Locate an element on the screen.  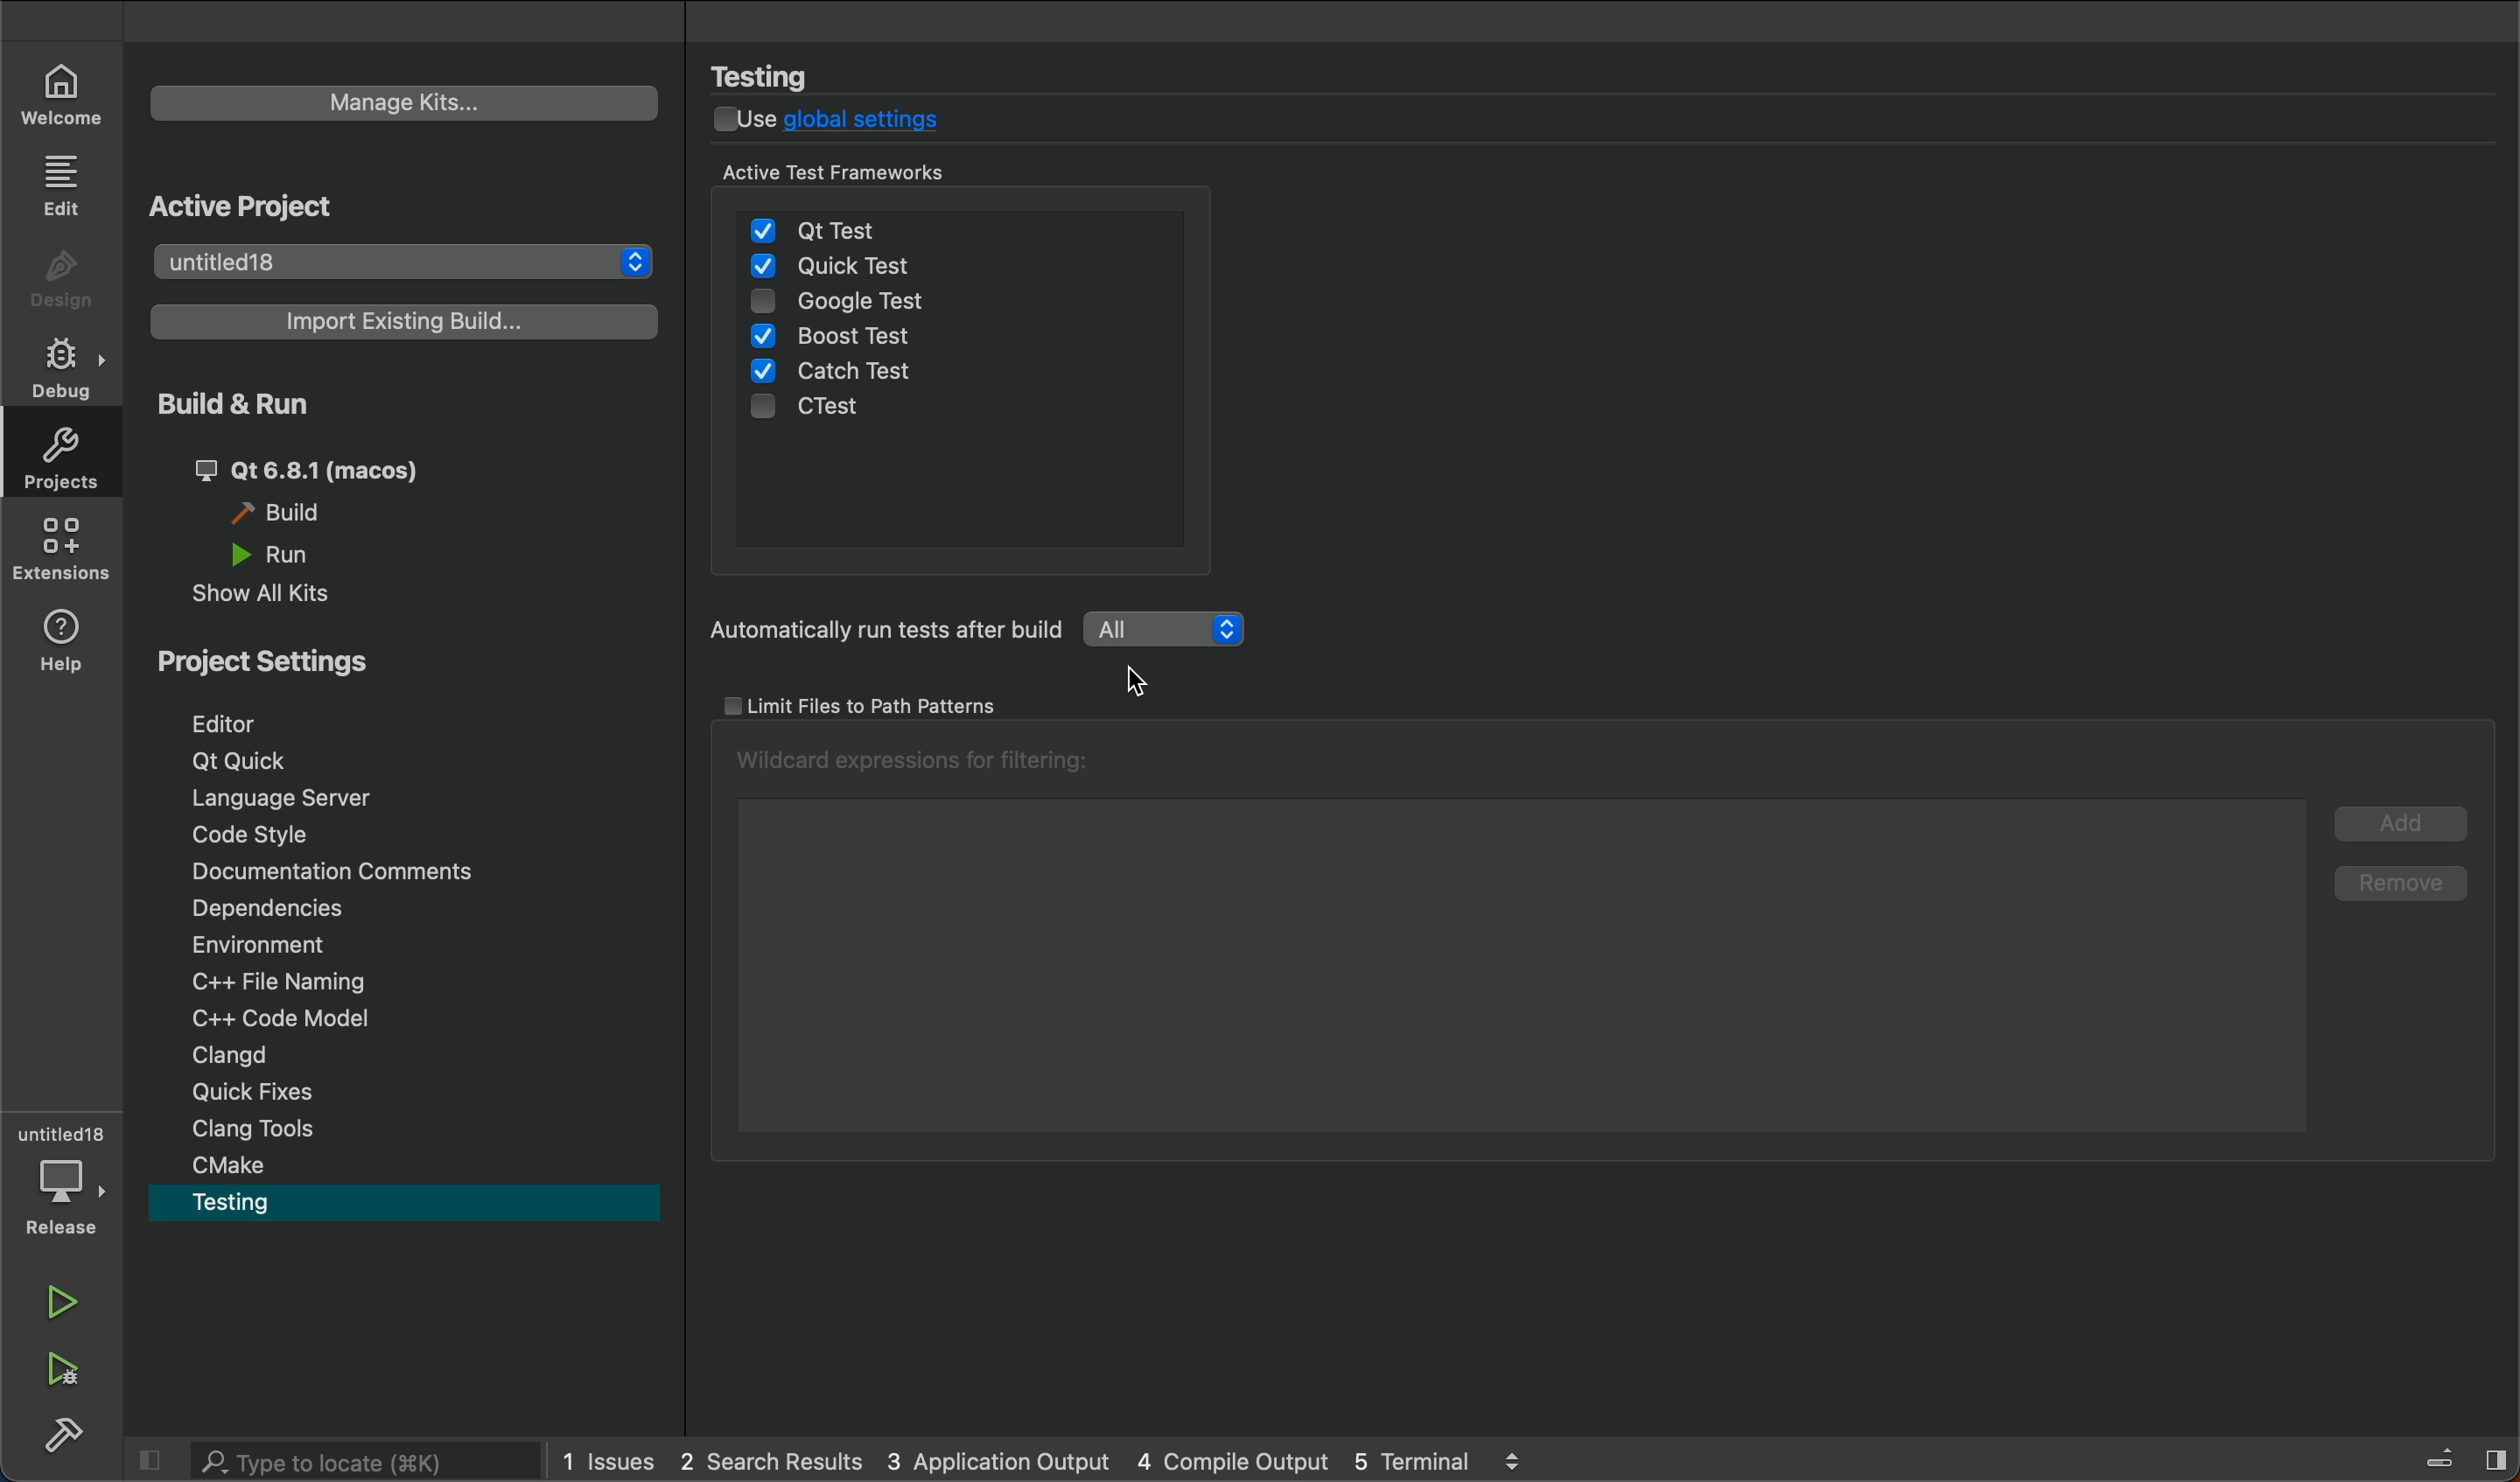
untitled 18 is located at coordinates (397, 265).